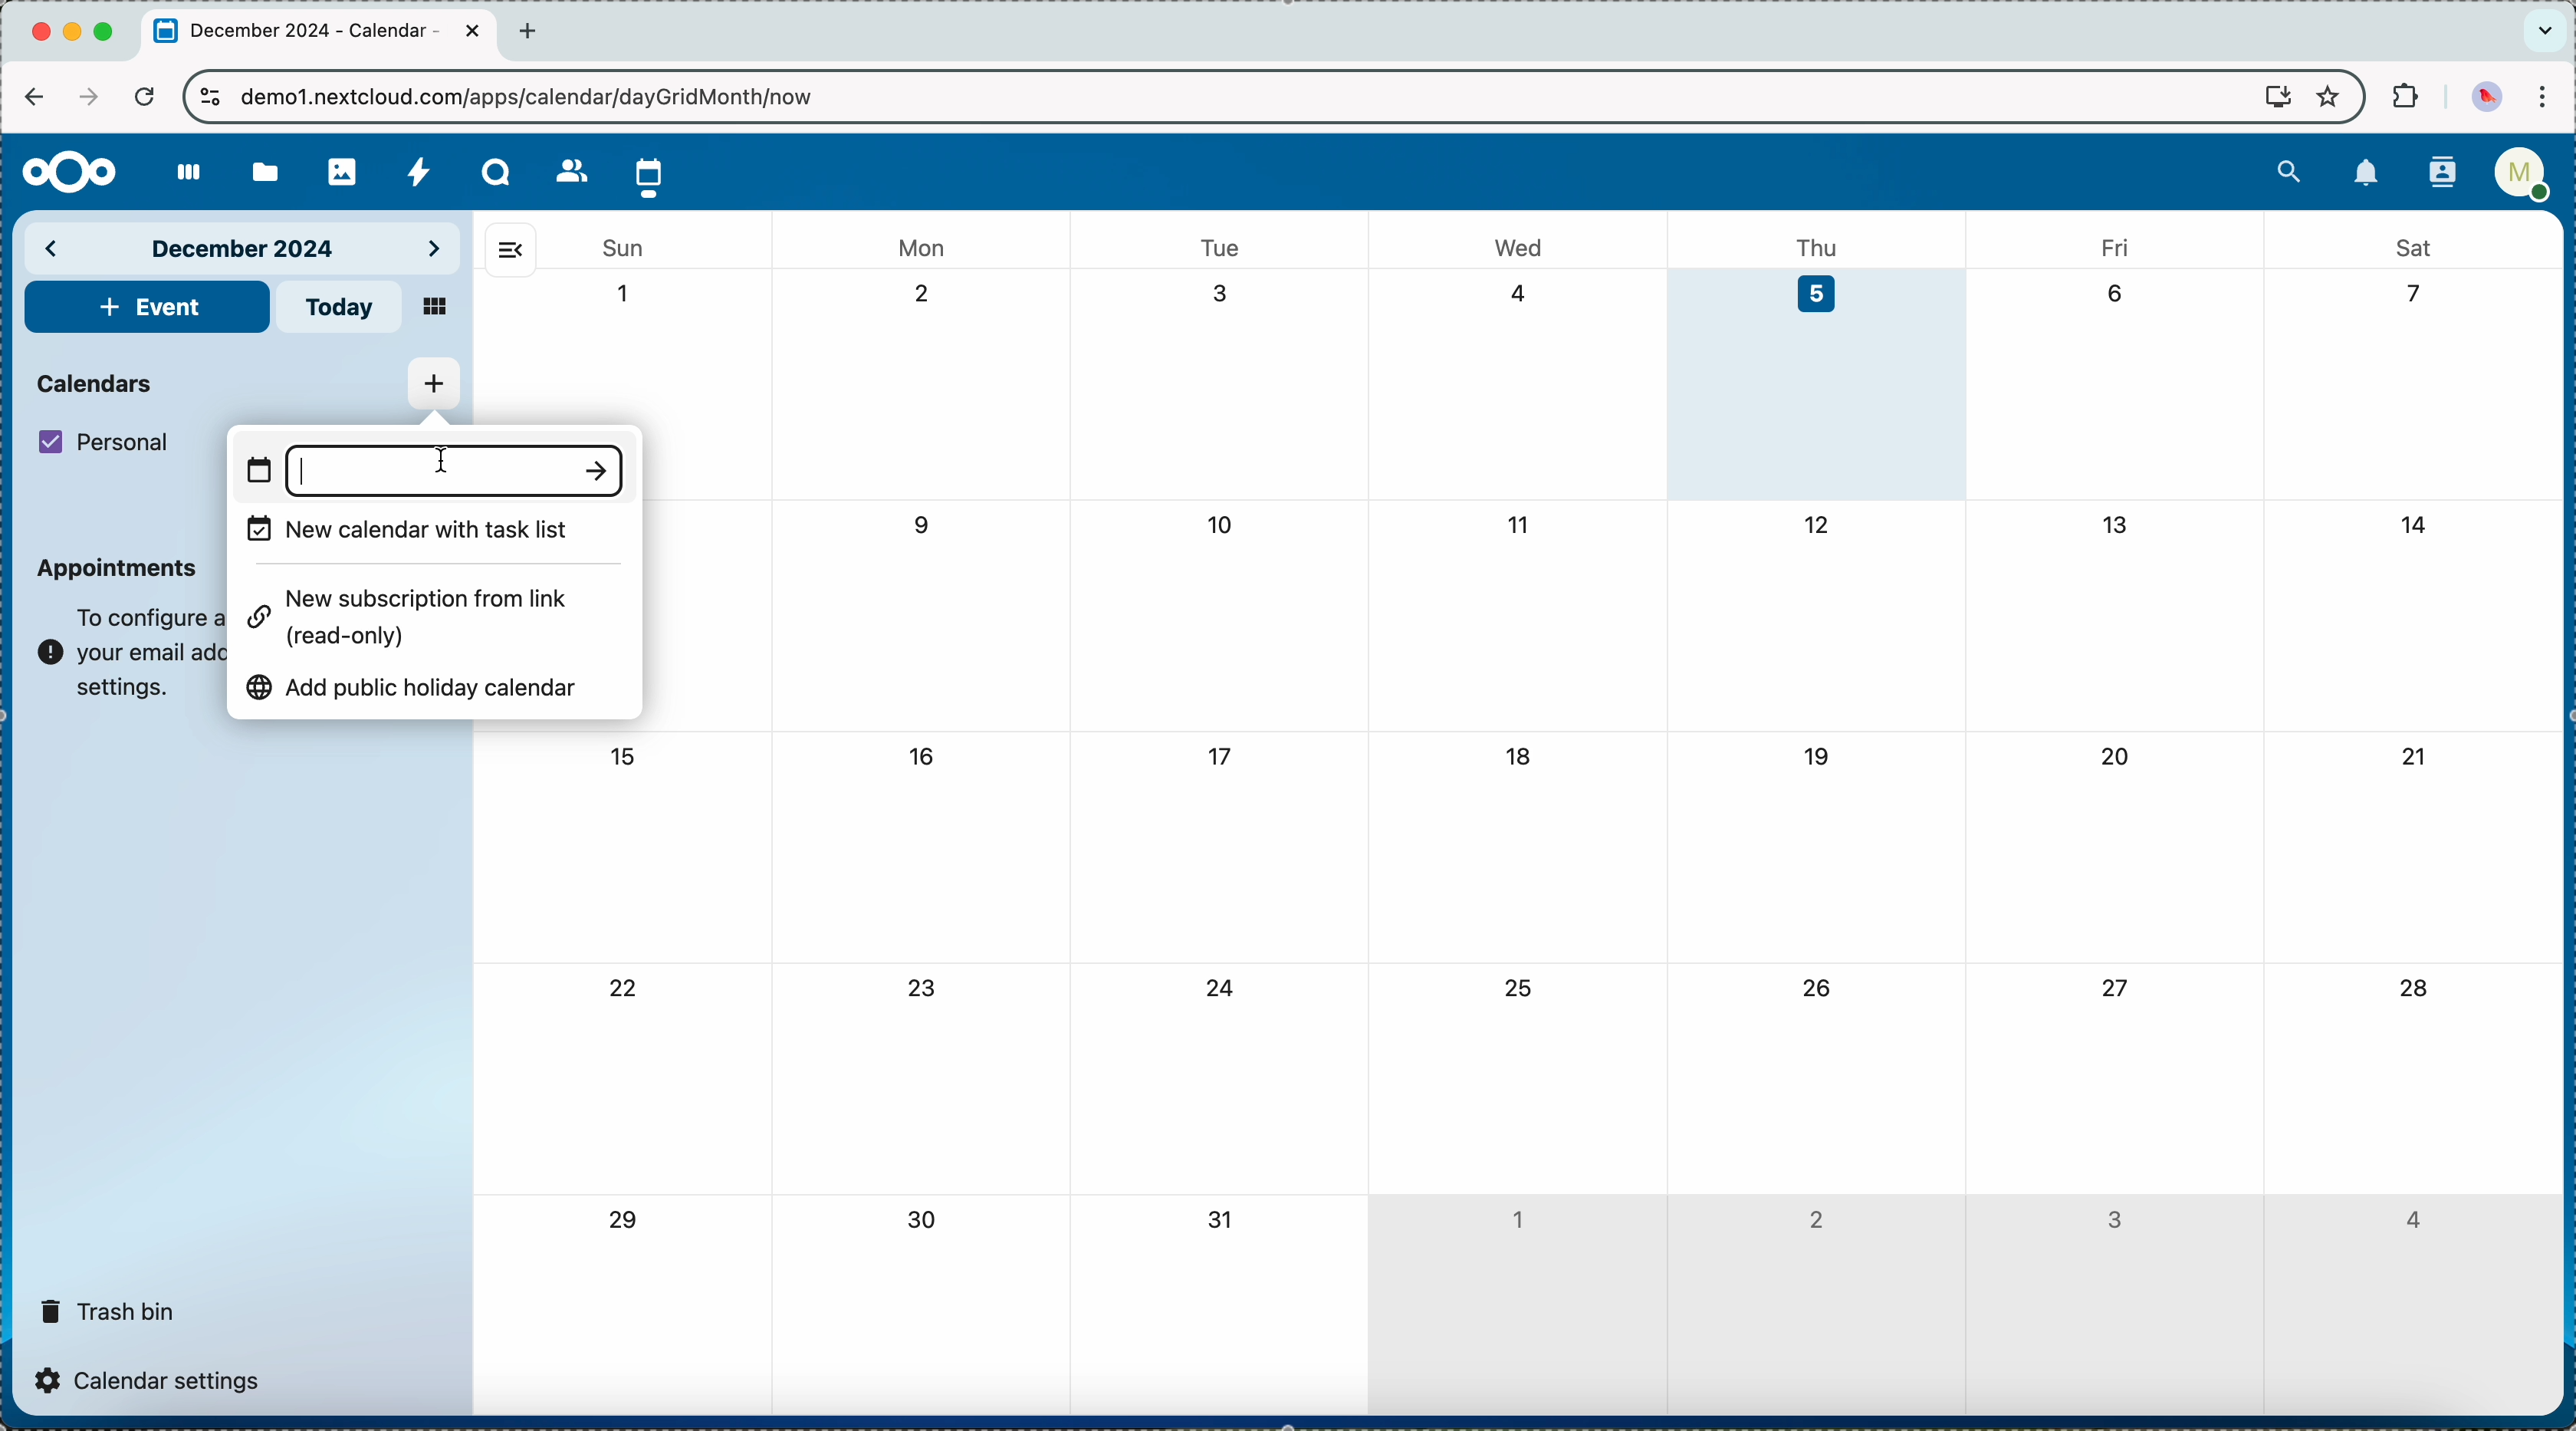 This screenshot has height=1431, width=2576. I want to click on 9, so click(926, 524).